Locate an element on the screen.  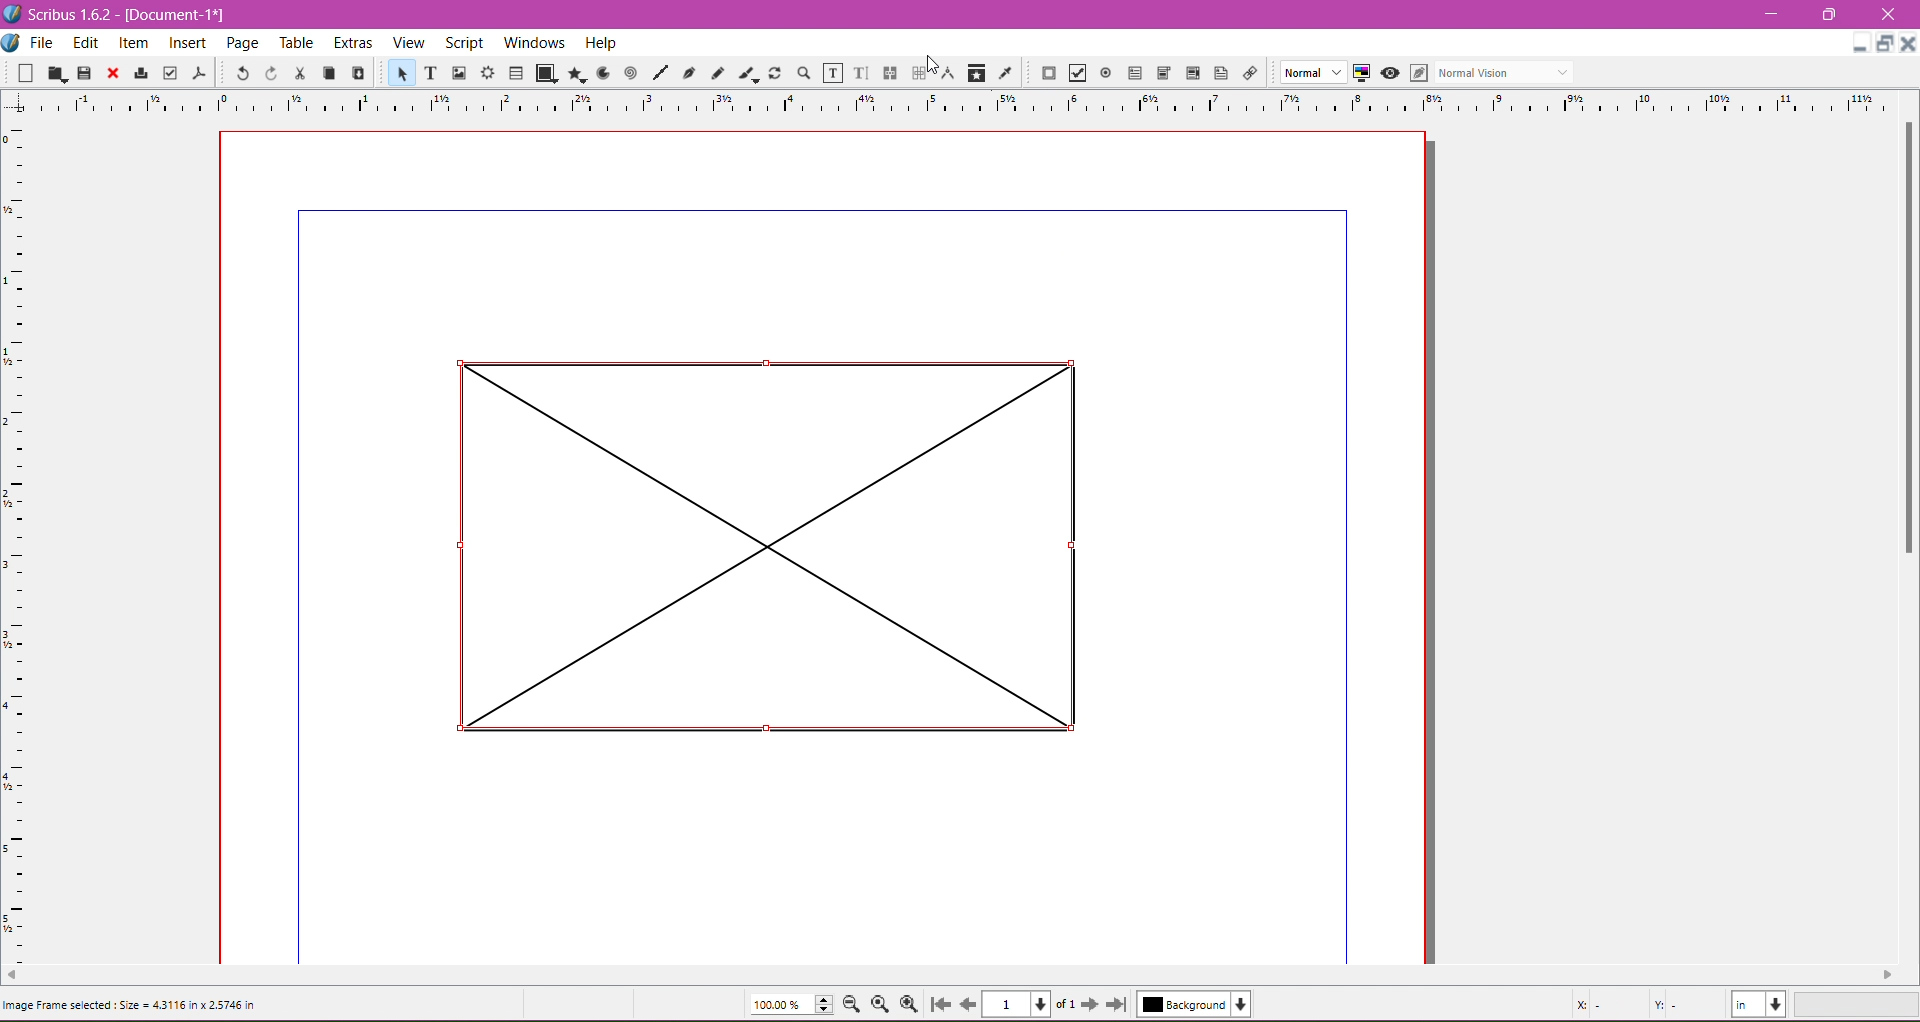
View is located at coordinates (409, 43).